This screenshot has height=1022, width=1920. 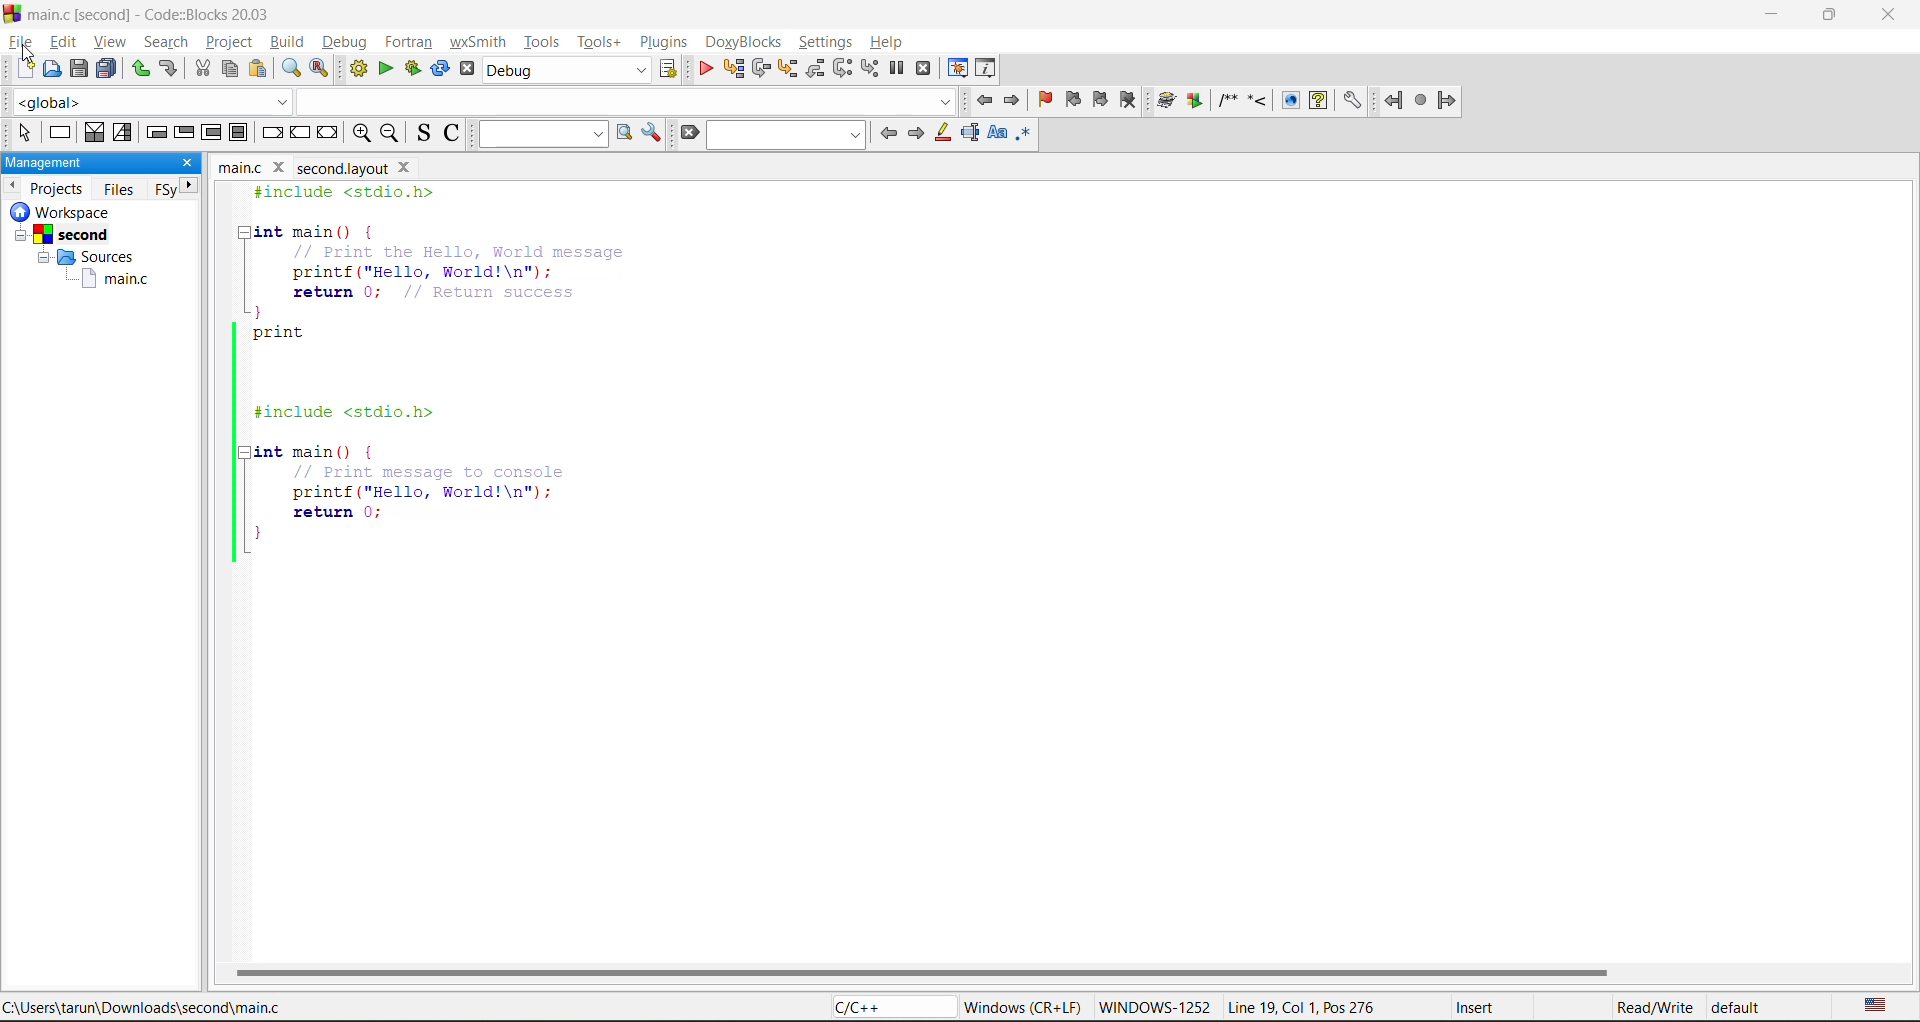 What do you see at coordinates (888, 134) in the screenshot?
I see `previous` at bounding box center [888, 134].